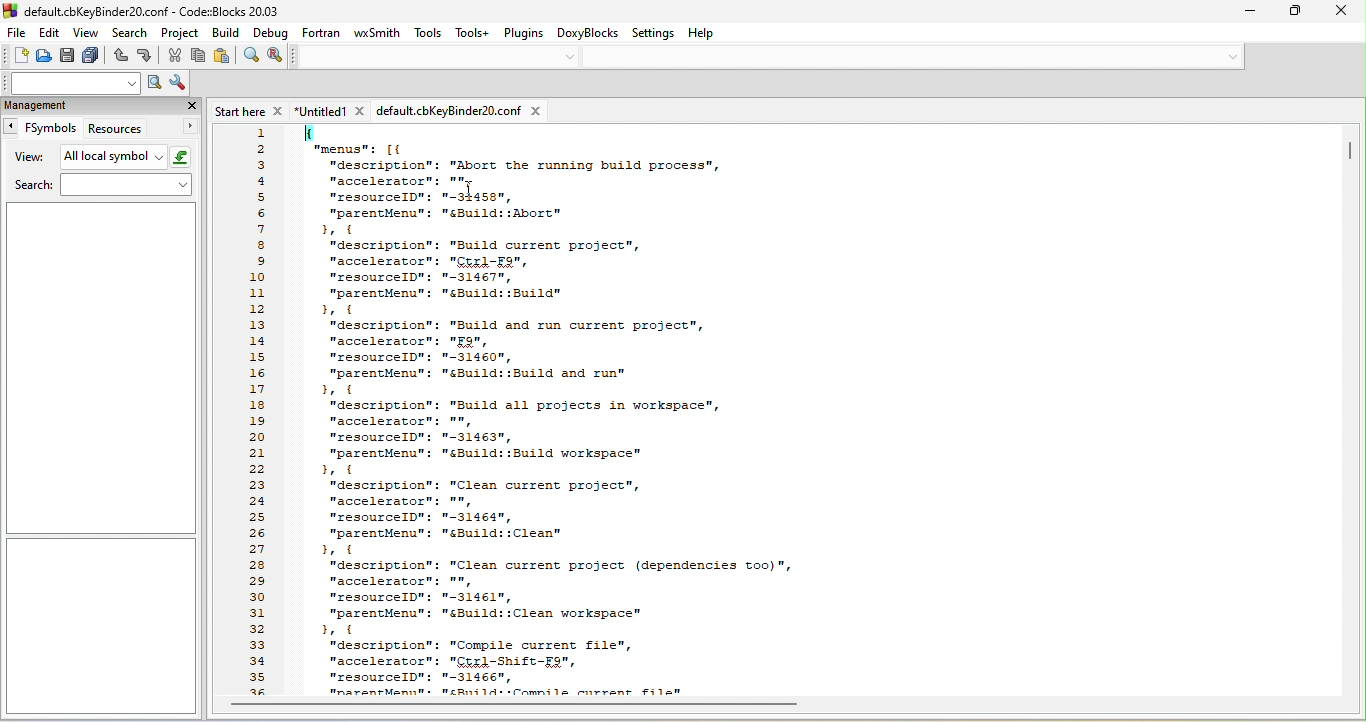 The width and height of the screenshot is (1366, 722). I want to click on new, so click(16, 57).